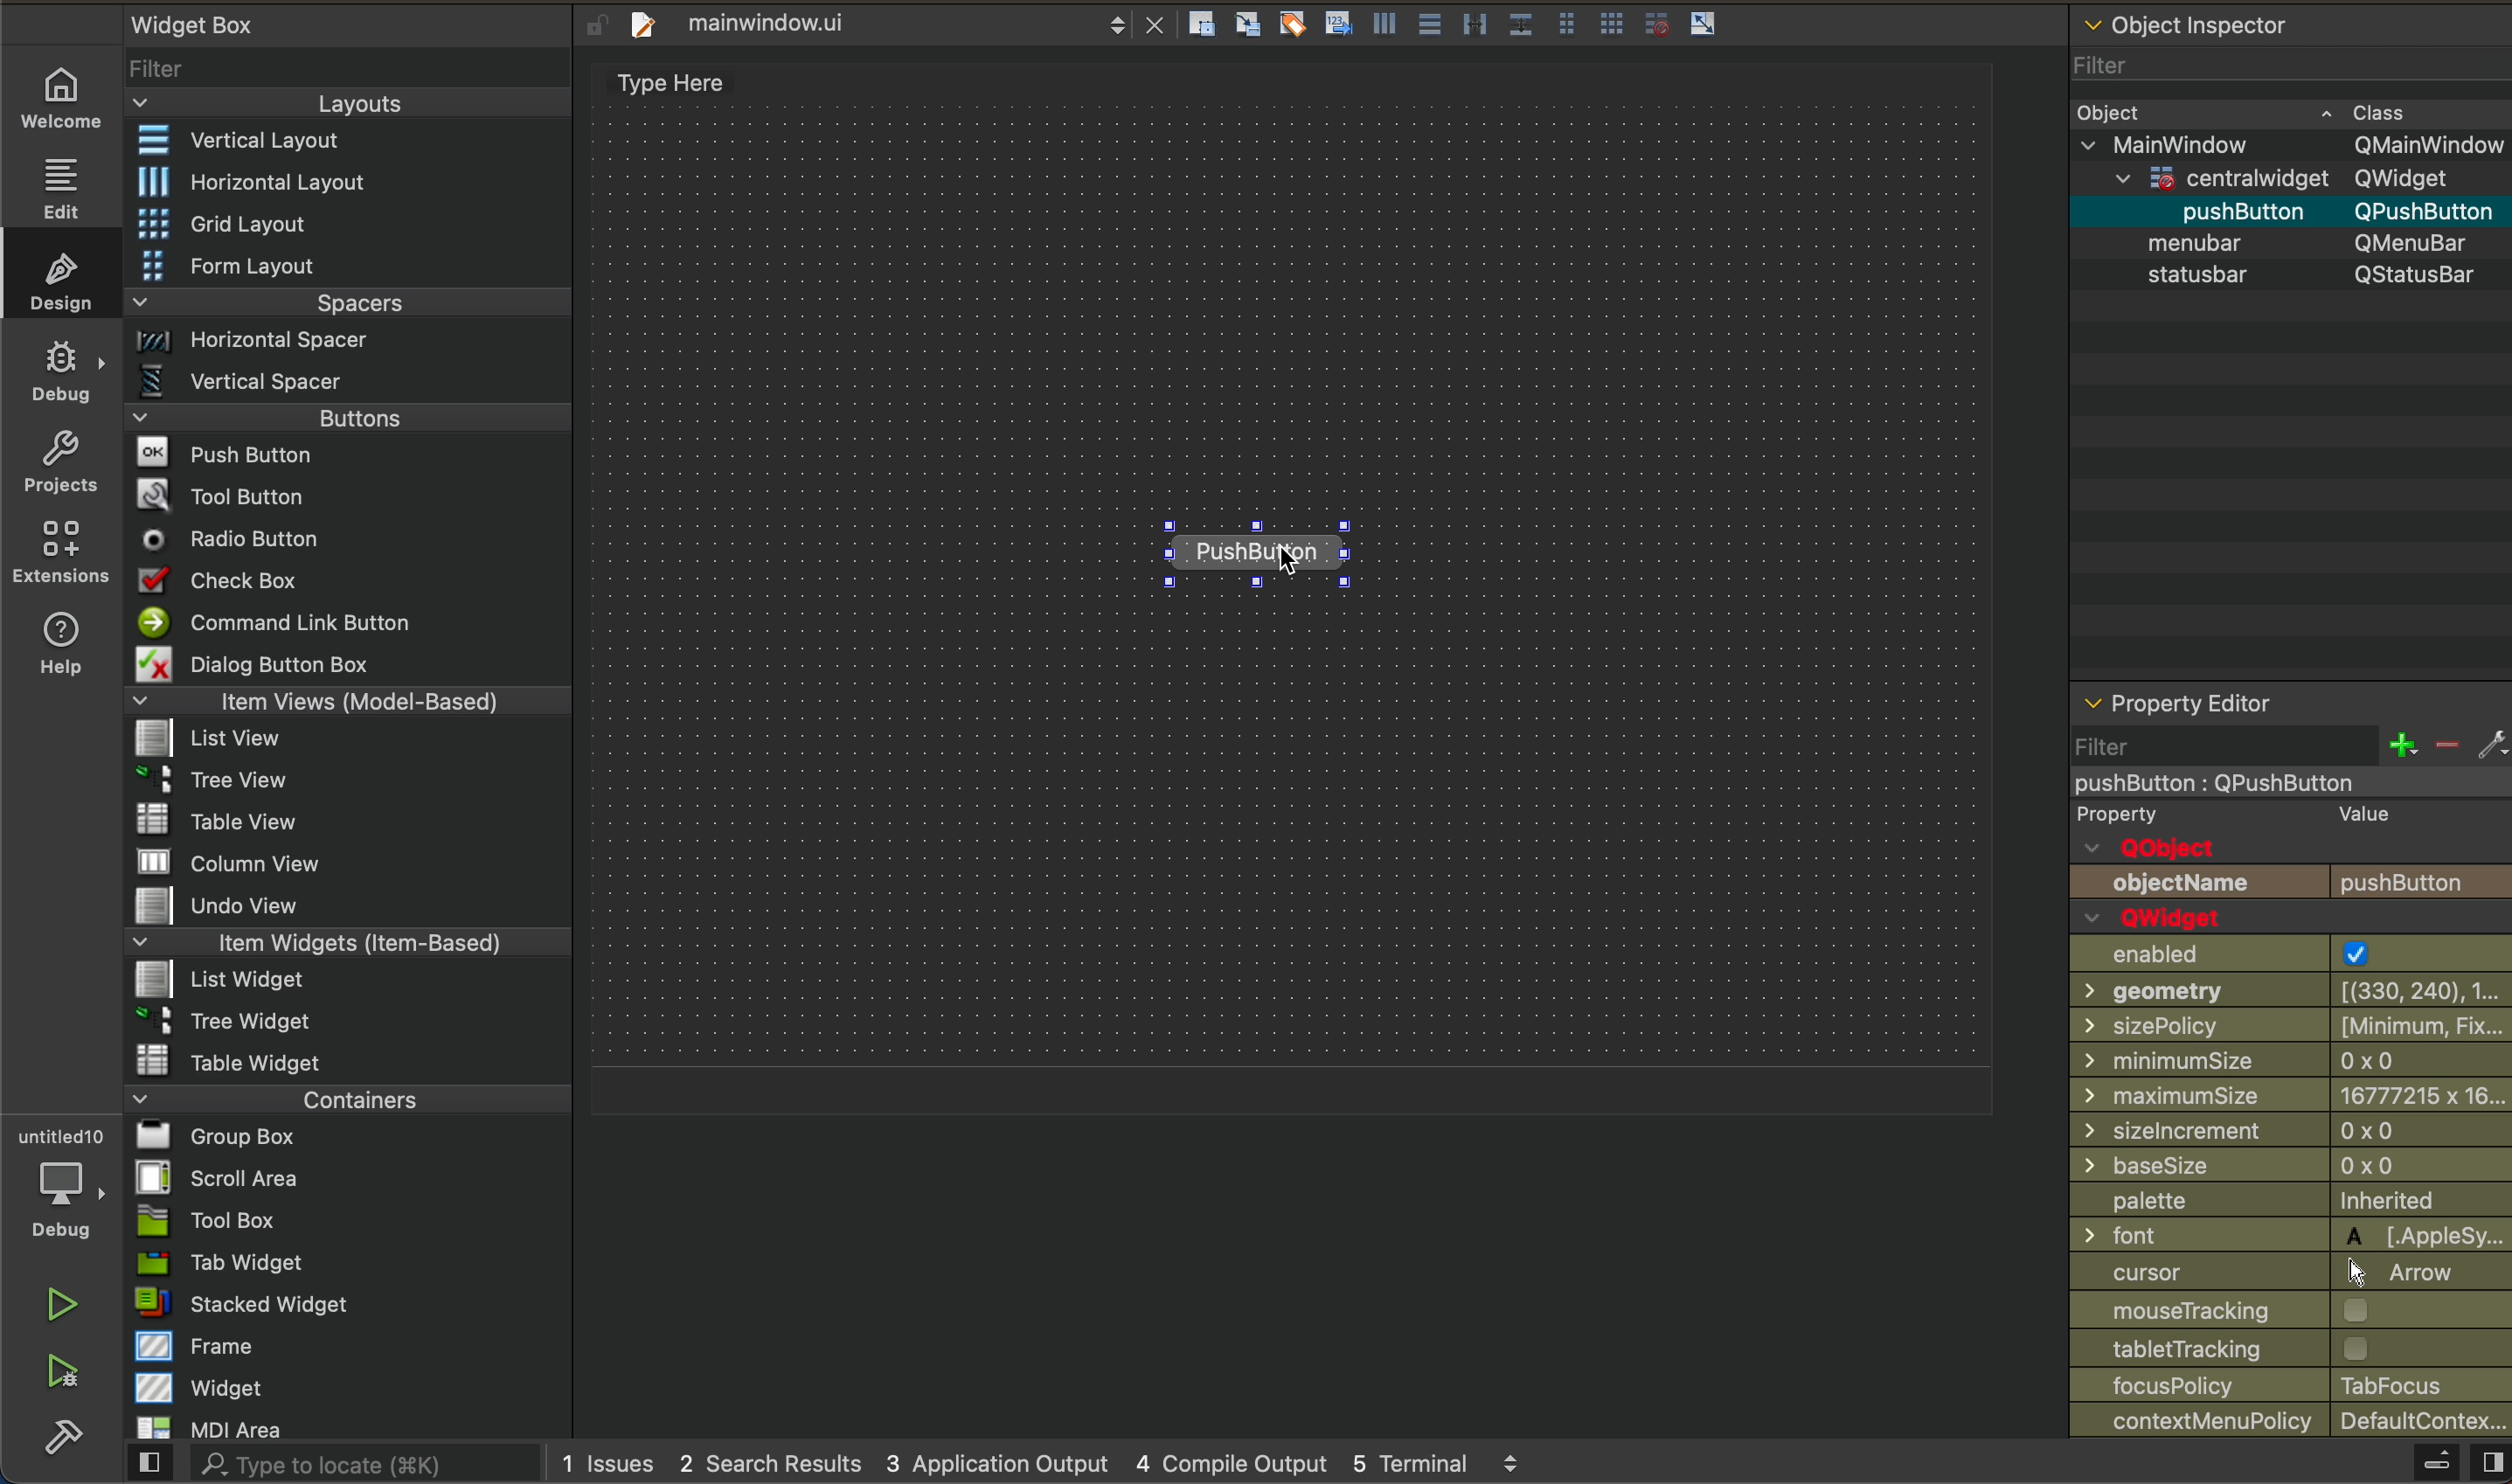  Describe the element at coordinates (2287, 954) in the screenshot. I see `enabled` at that location.